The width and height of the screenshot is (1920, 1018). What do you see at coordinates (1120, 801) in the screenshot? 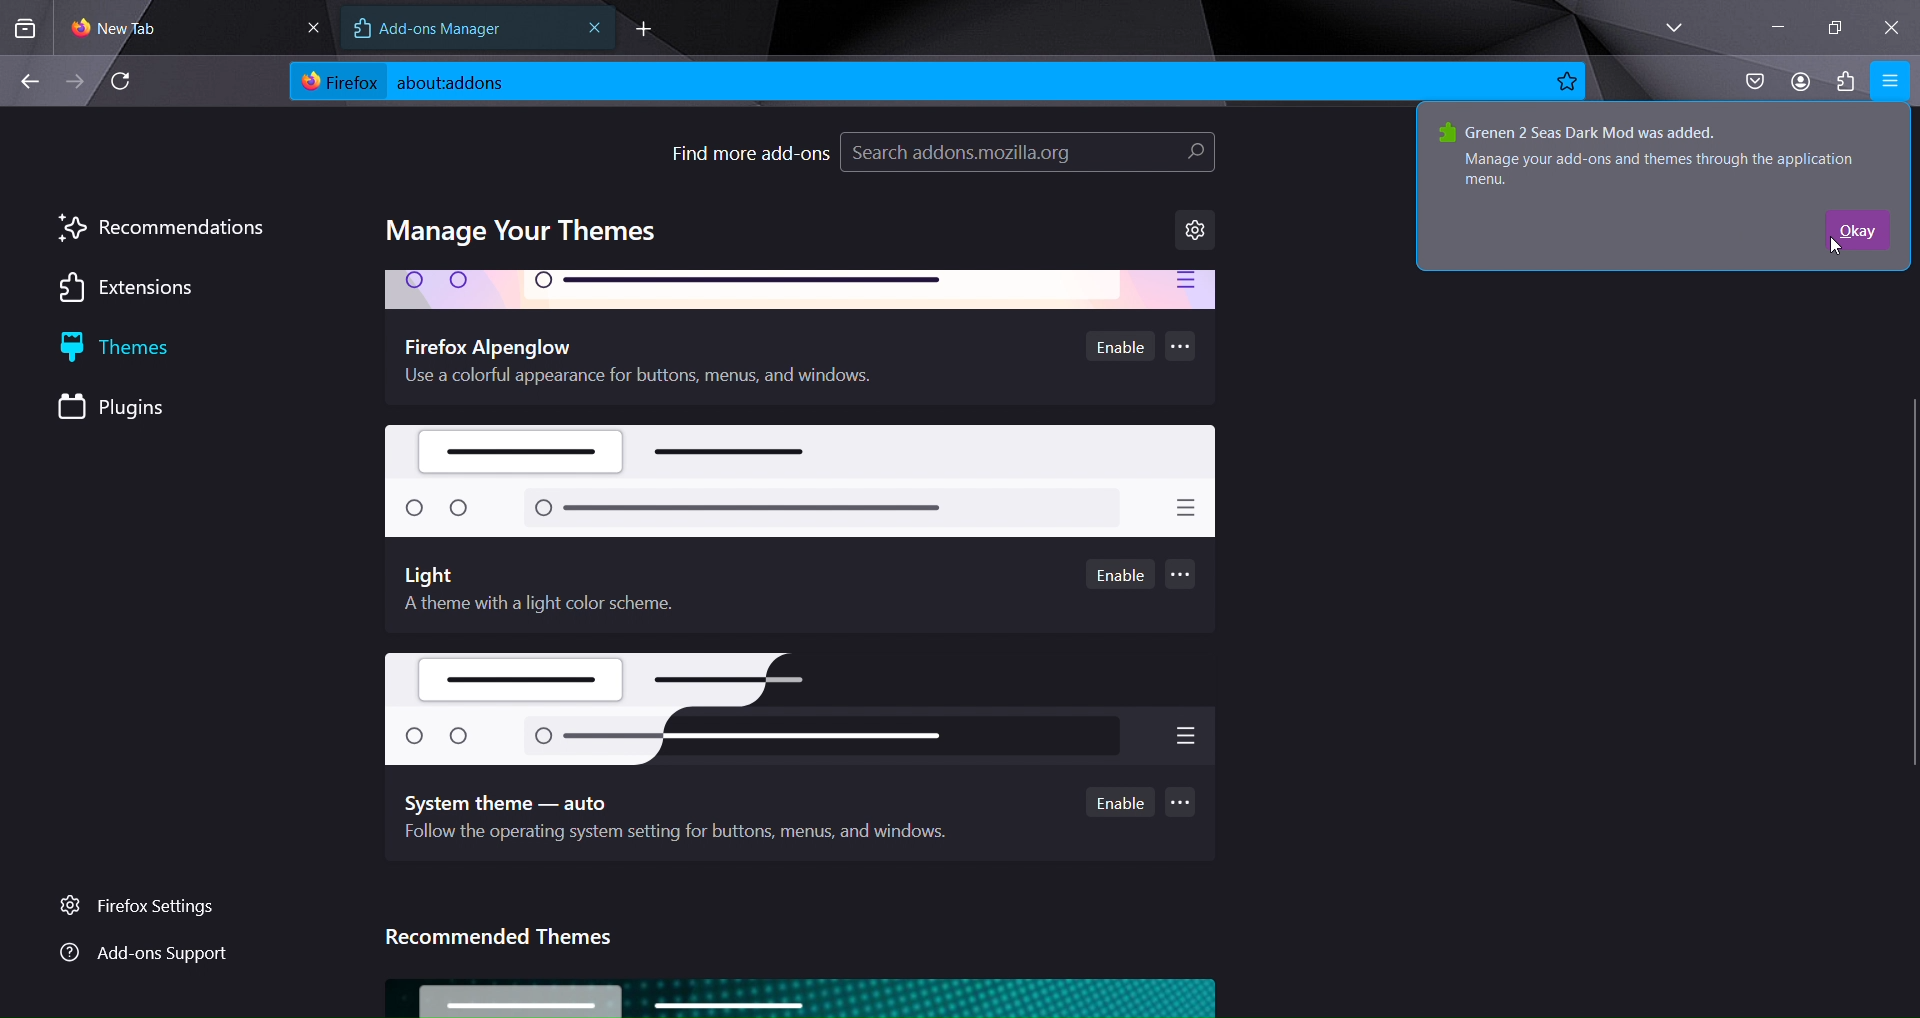
I see `enable` at bounding box center [1120, 801].